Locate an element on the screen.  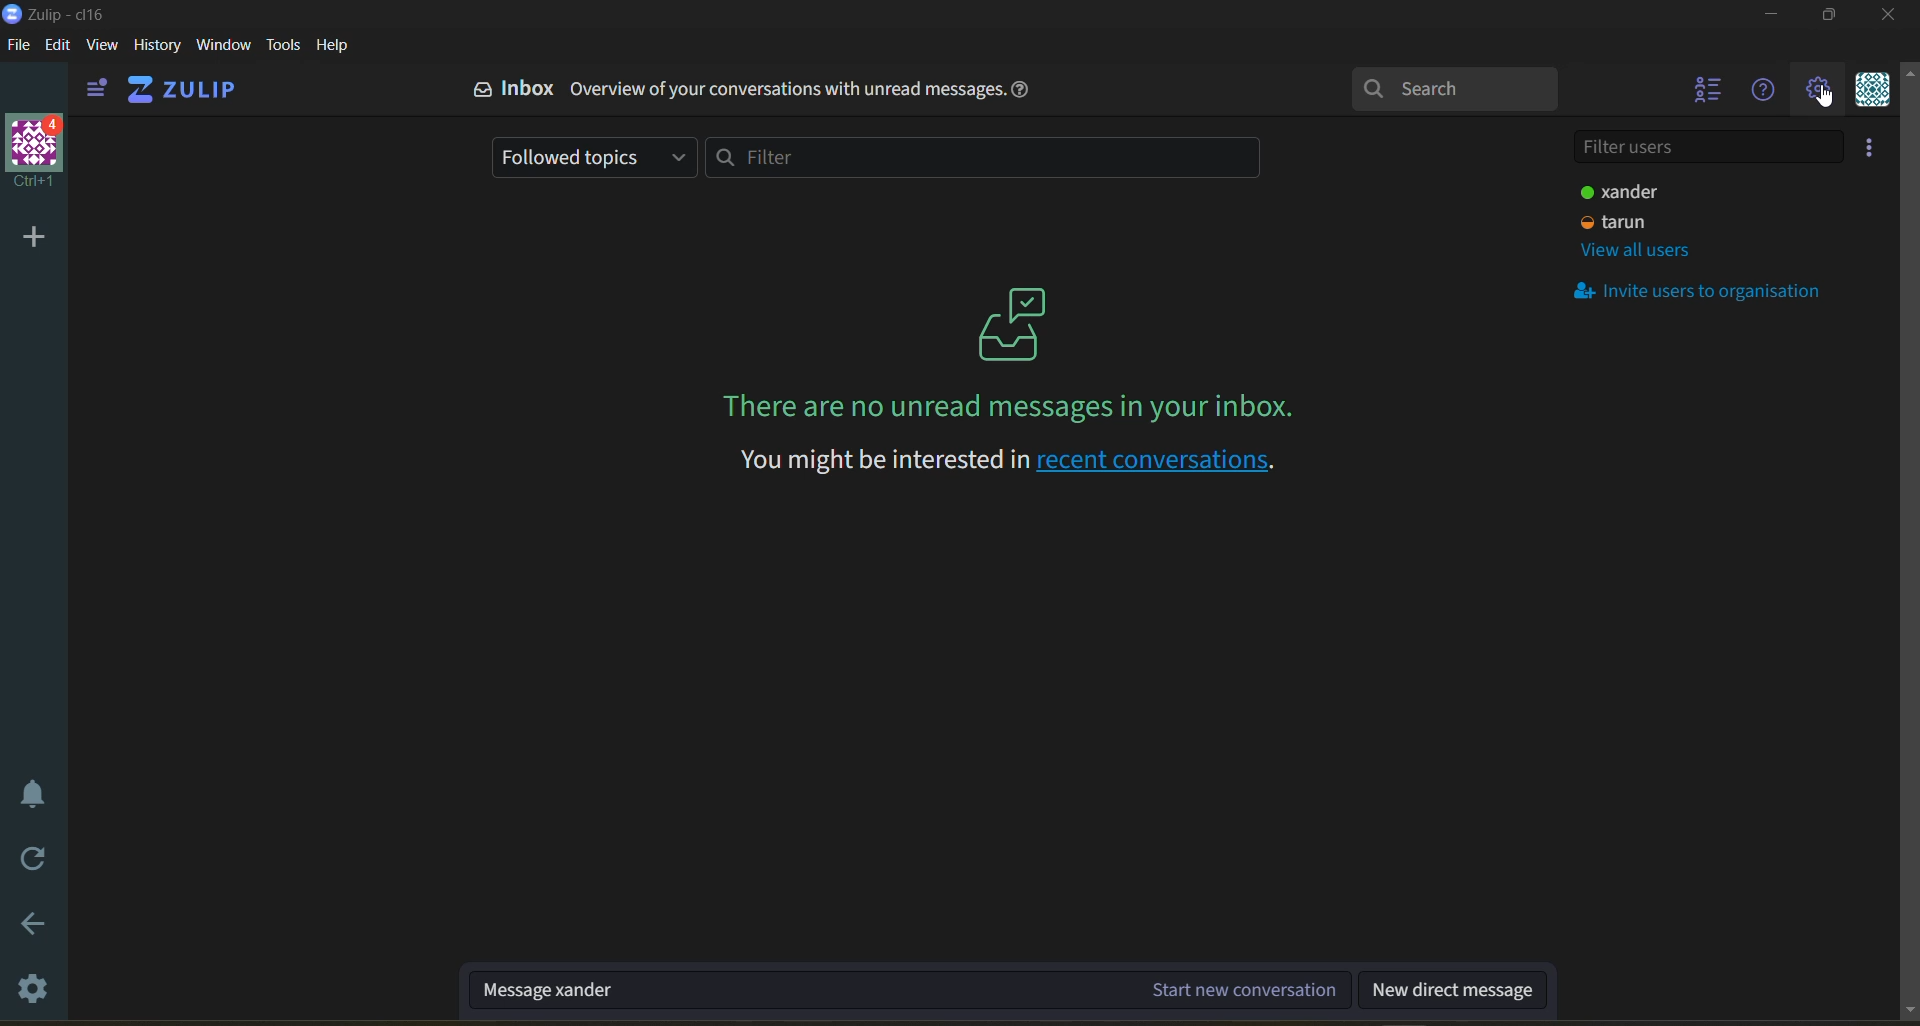
Overview of your conversations with unread messages. is located at coordinates (788, 89).